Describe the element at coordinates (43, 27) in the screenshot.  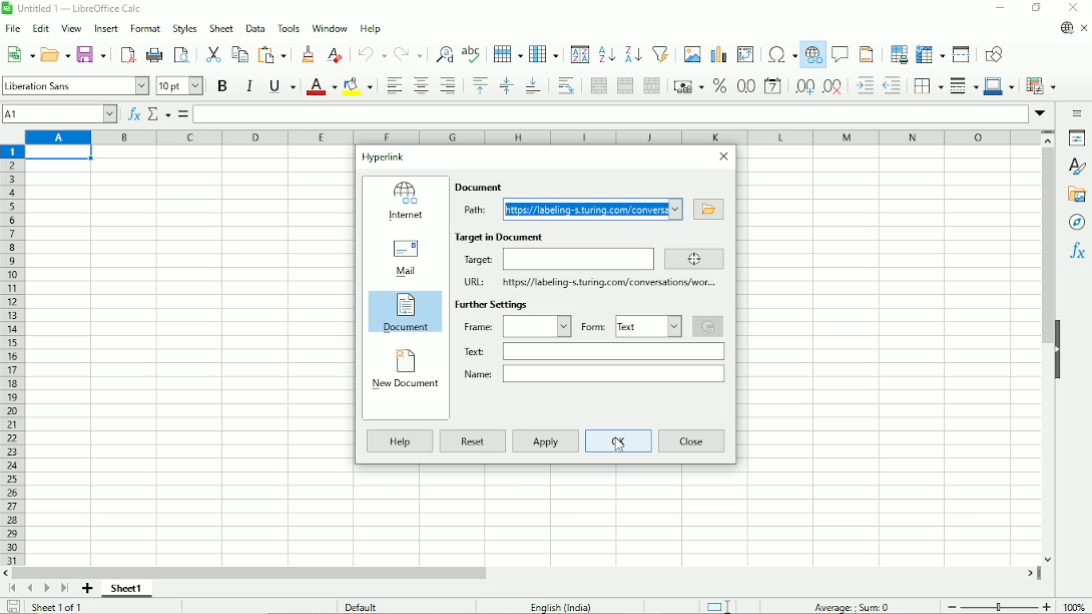
I see `edit` at that location.